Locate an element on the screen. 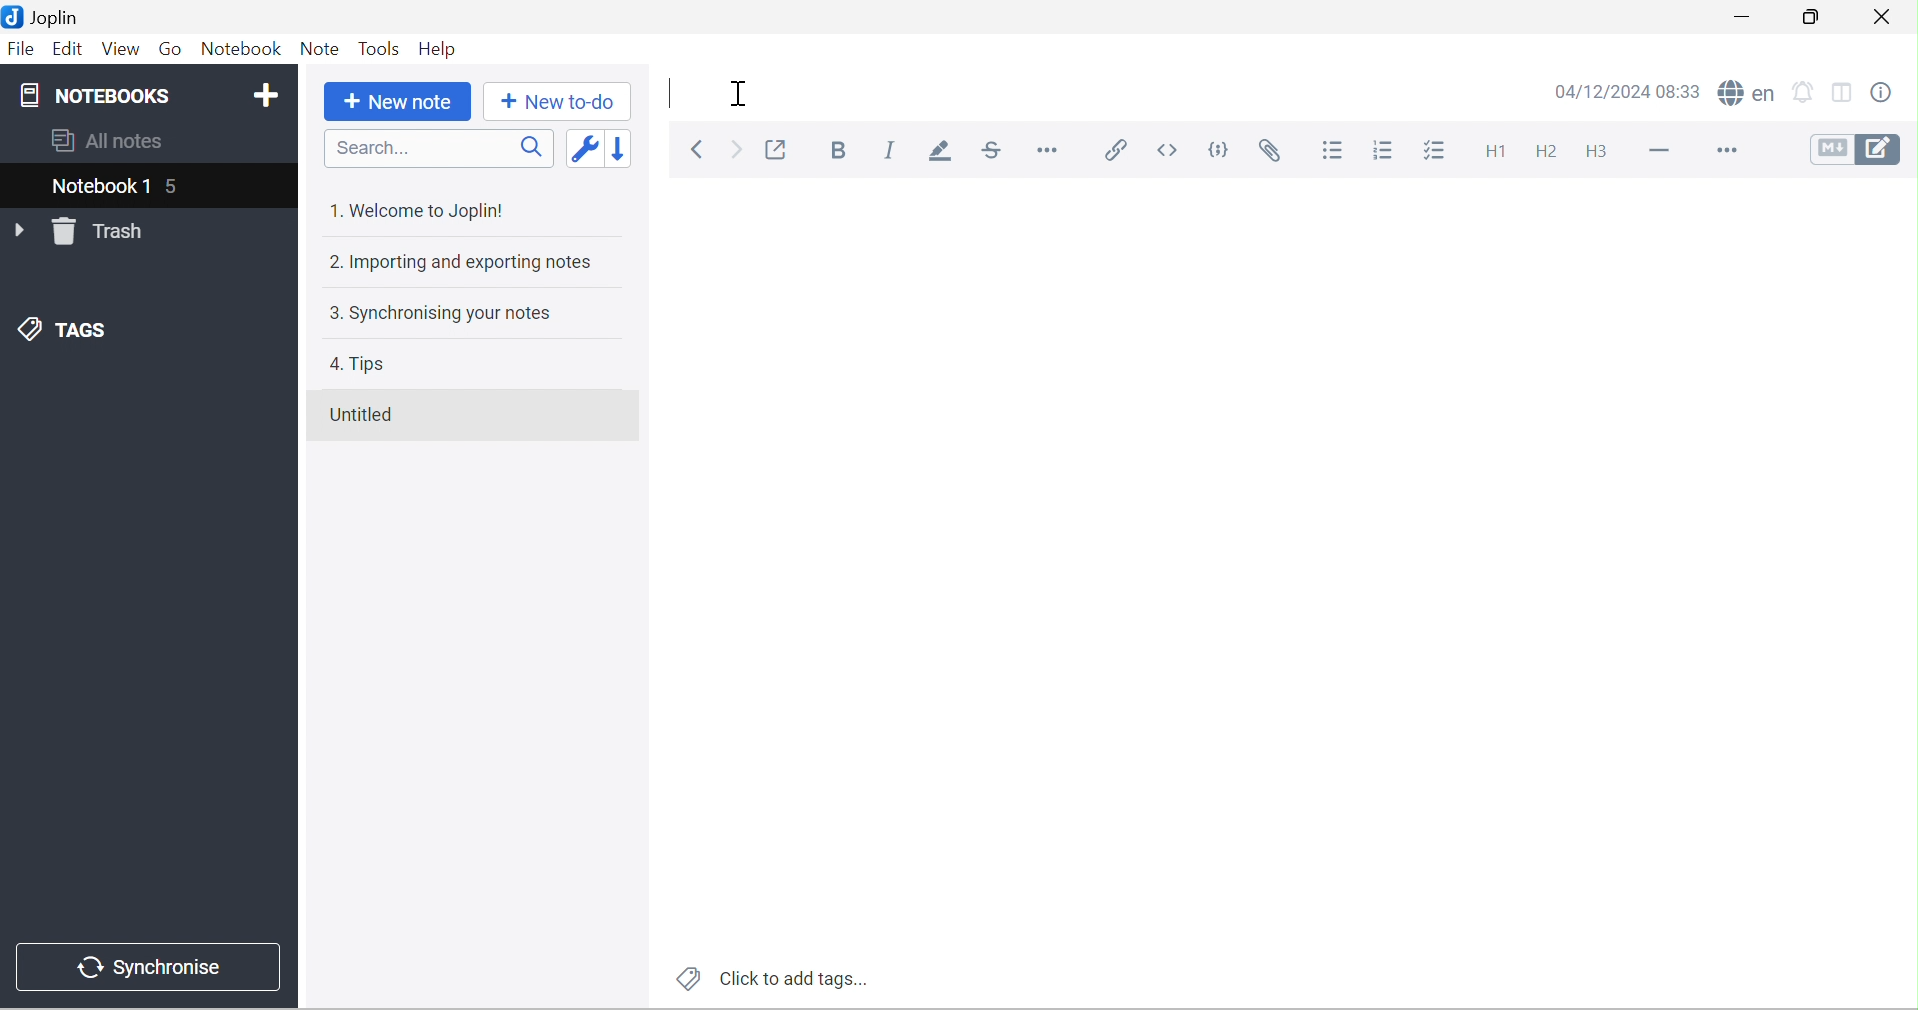 The height and width of the screenshot is (1010, 1918). Notebook 1 is located at coordinates (97, 189).